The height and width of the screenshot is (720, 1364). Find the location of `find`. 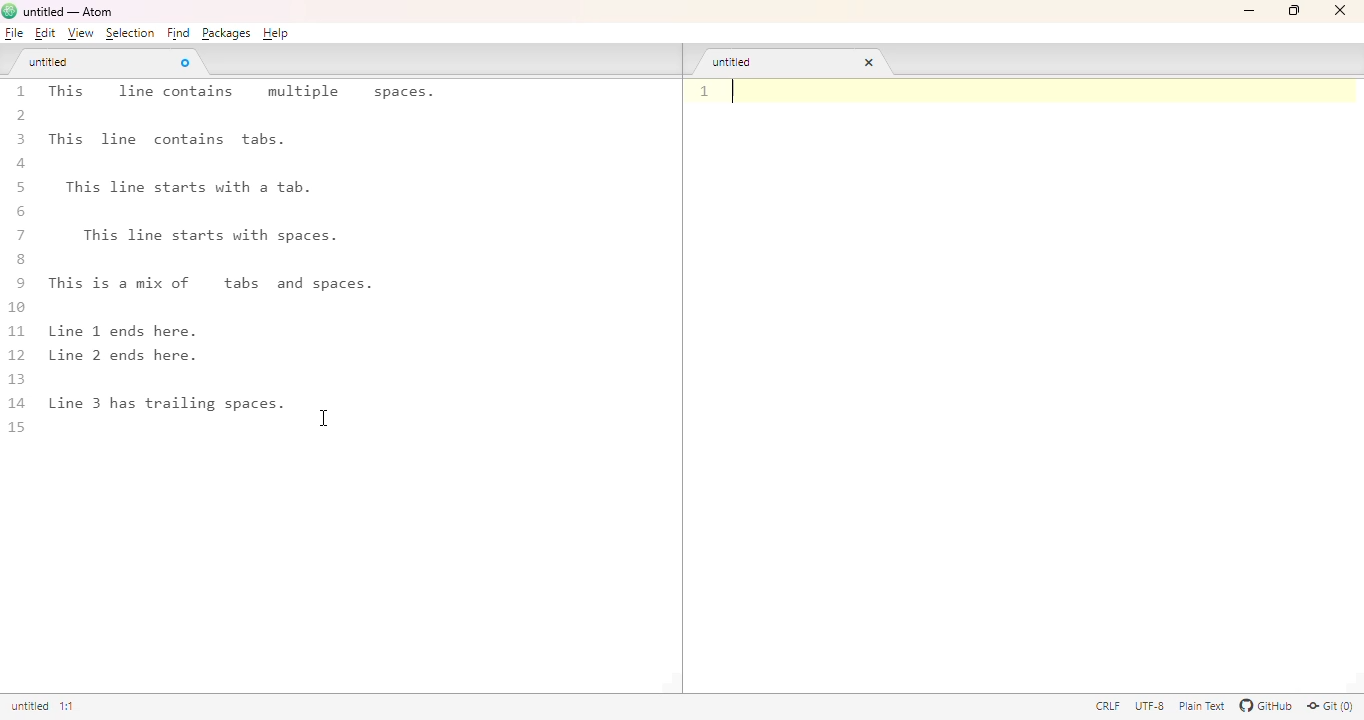

find is located at coordinates (178, 33).